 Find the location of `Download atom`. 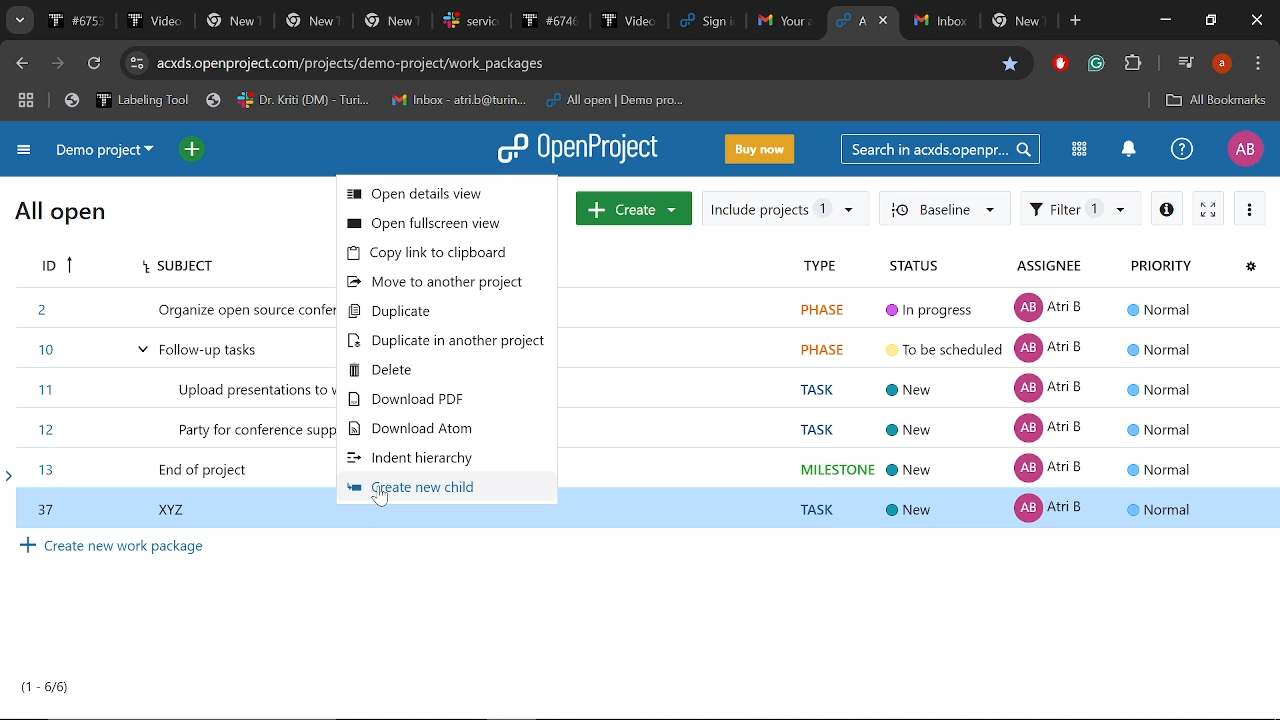

Download atom is located at coordinates (435, 428).